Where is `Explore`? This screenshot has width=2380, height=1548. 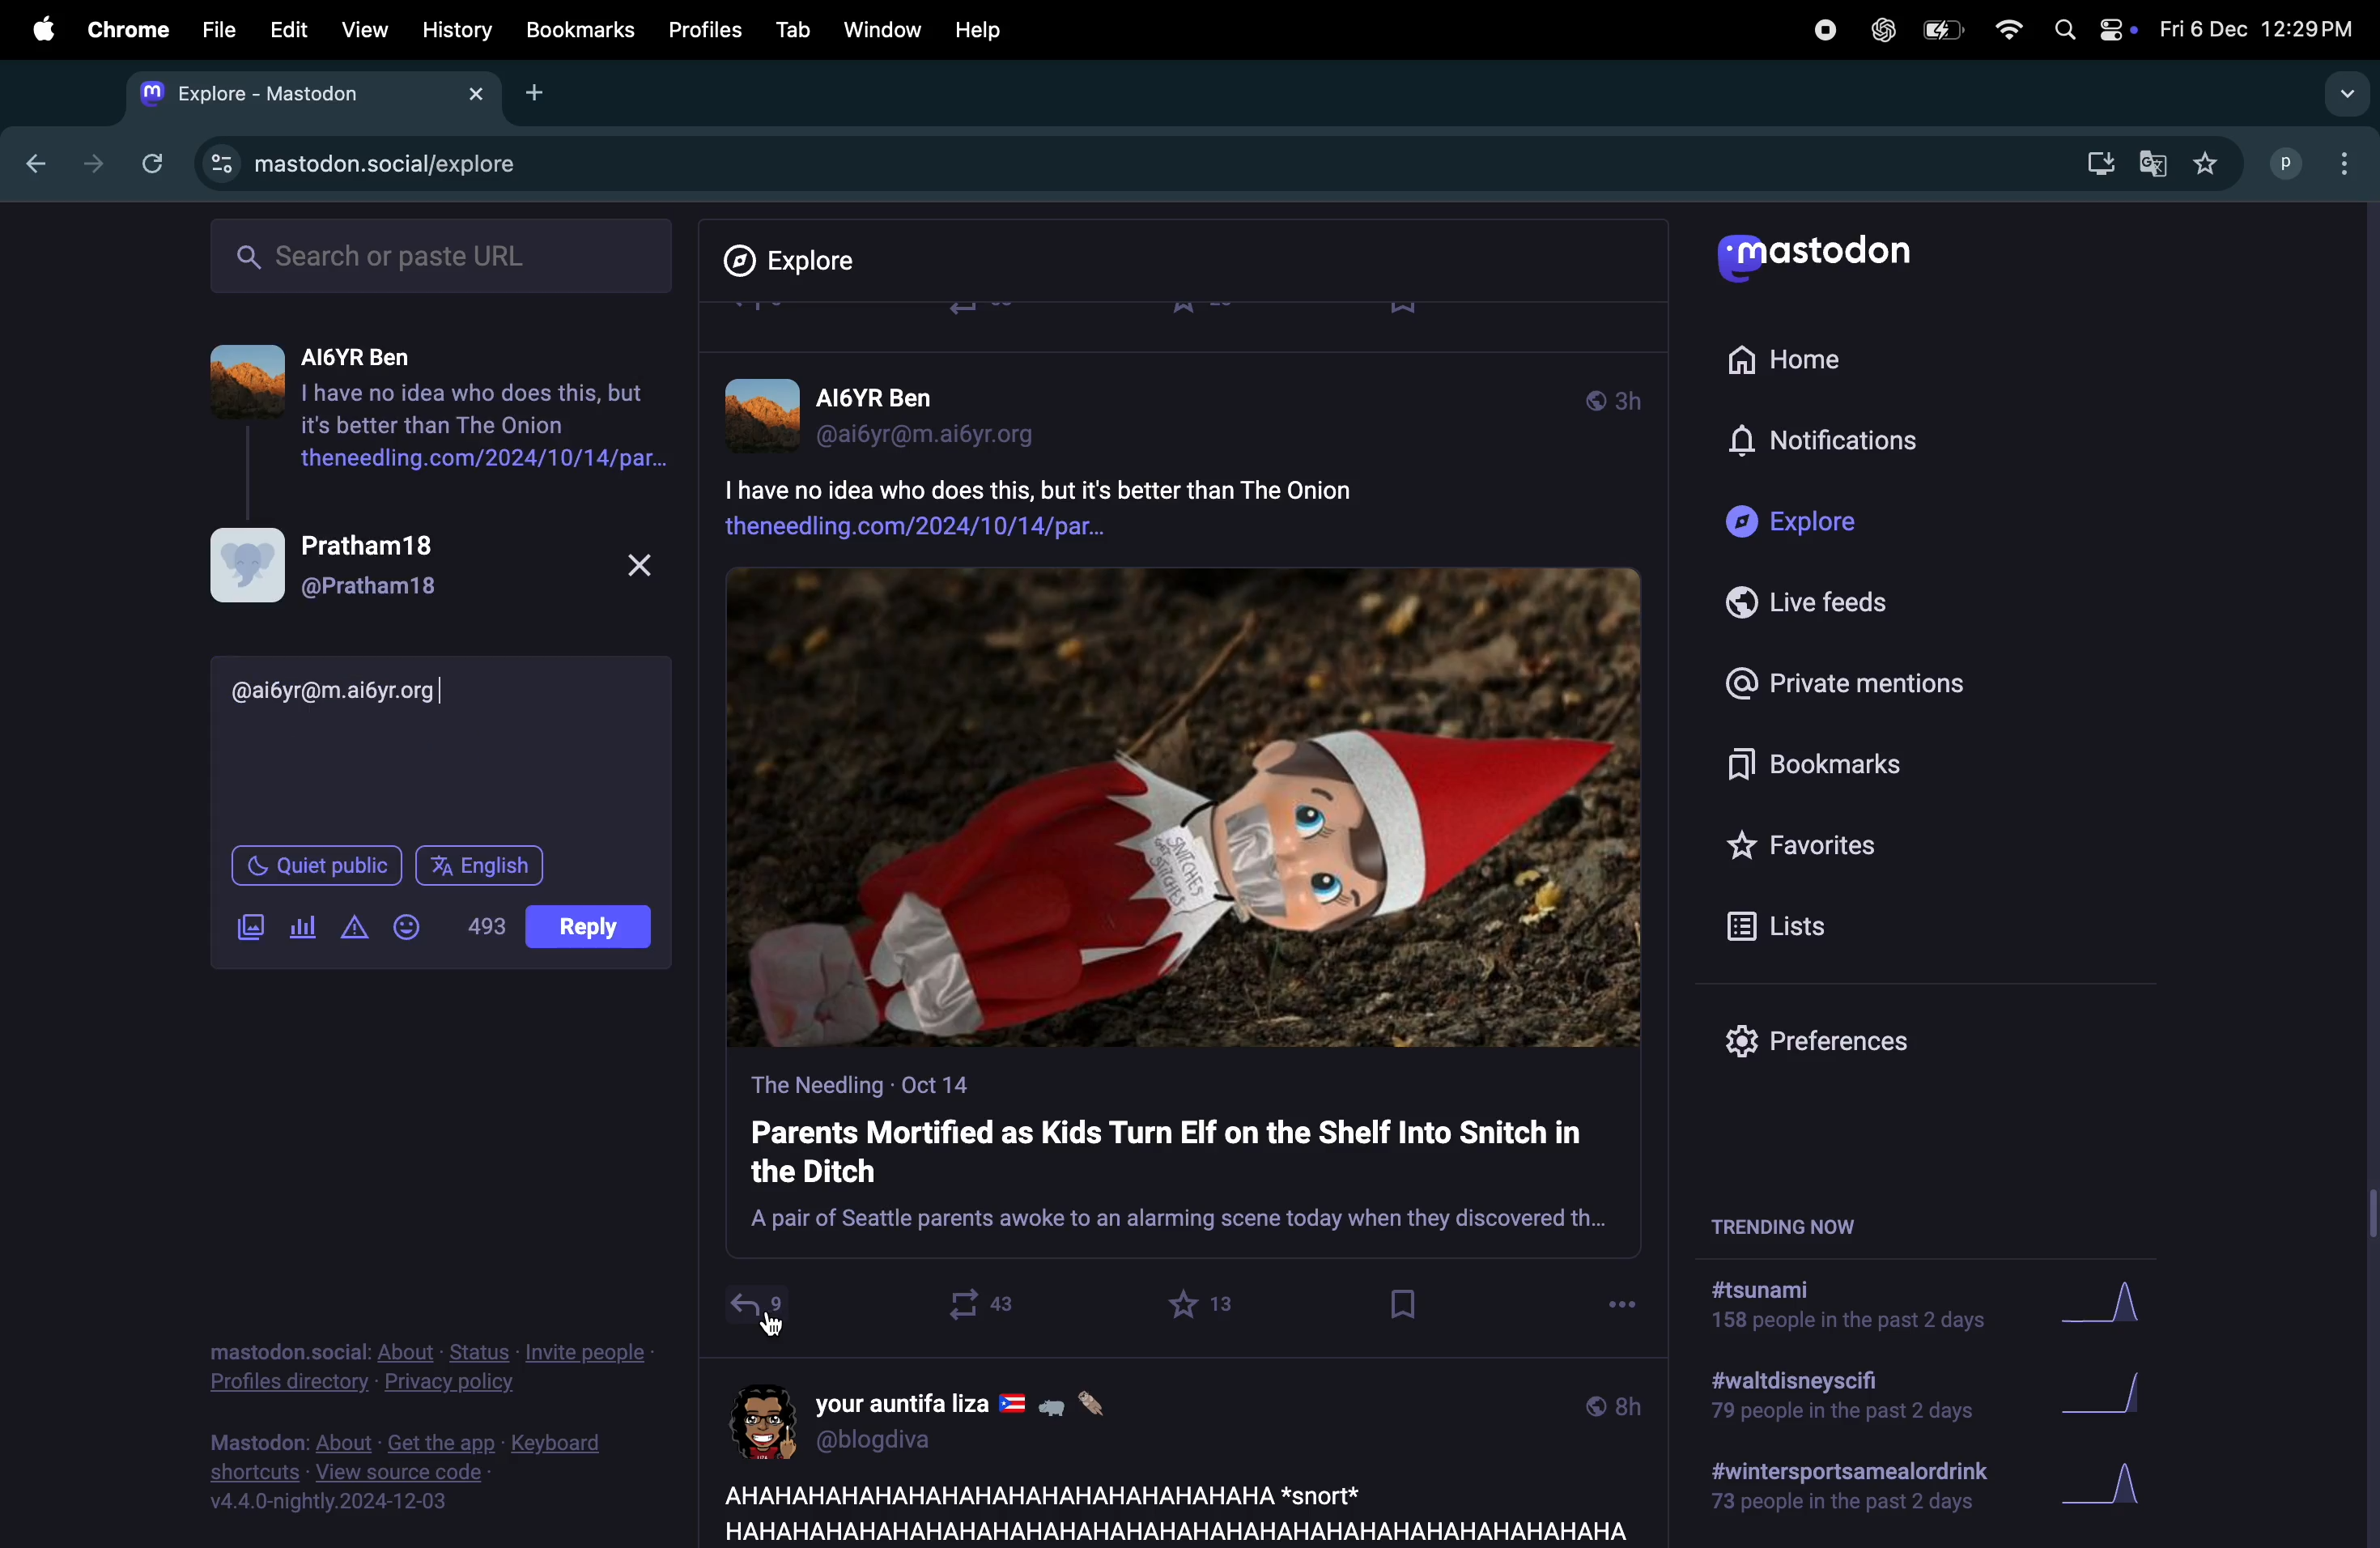
Explore is located at coordinates (1803, 523).